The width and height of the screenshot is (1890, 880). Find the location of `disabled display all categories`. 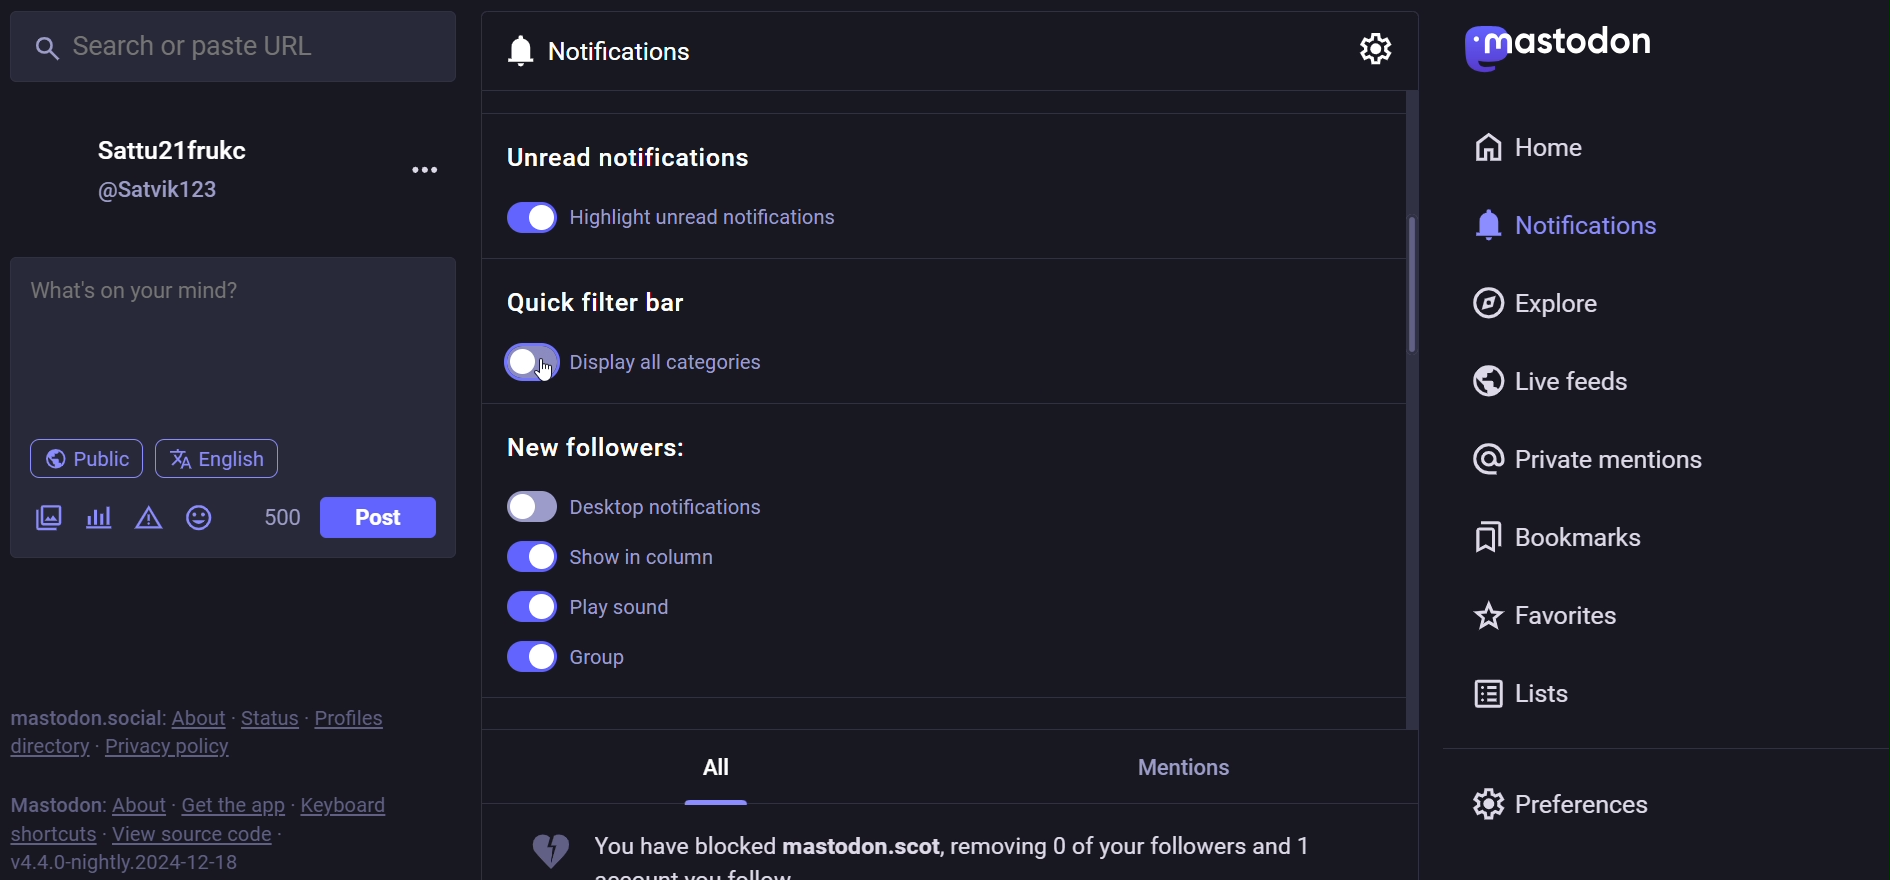

disabled display all categories is located at coordinates (648, 357).